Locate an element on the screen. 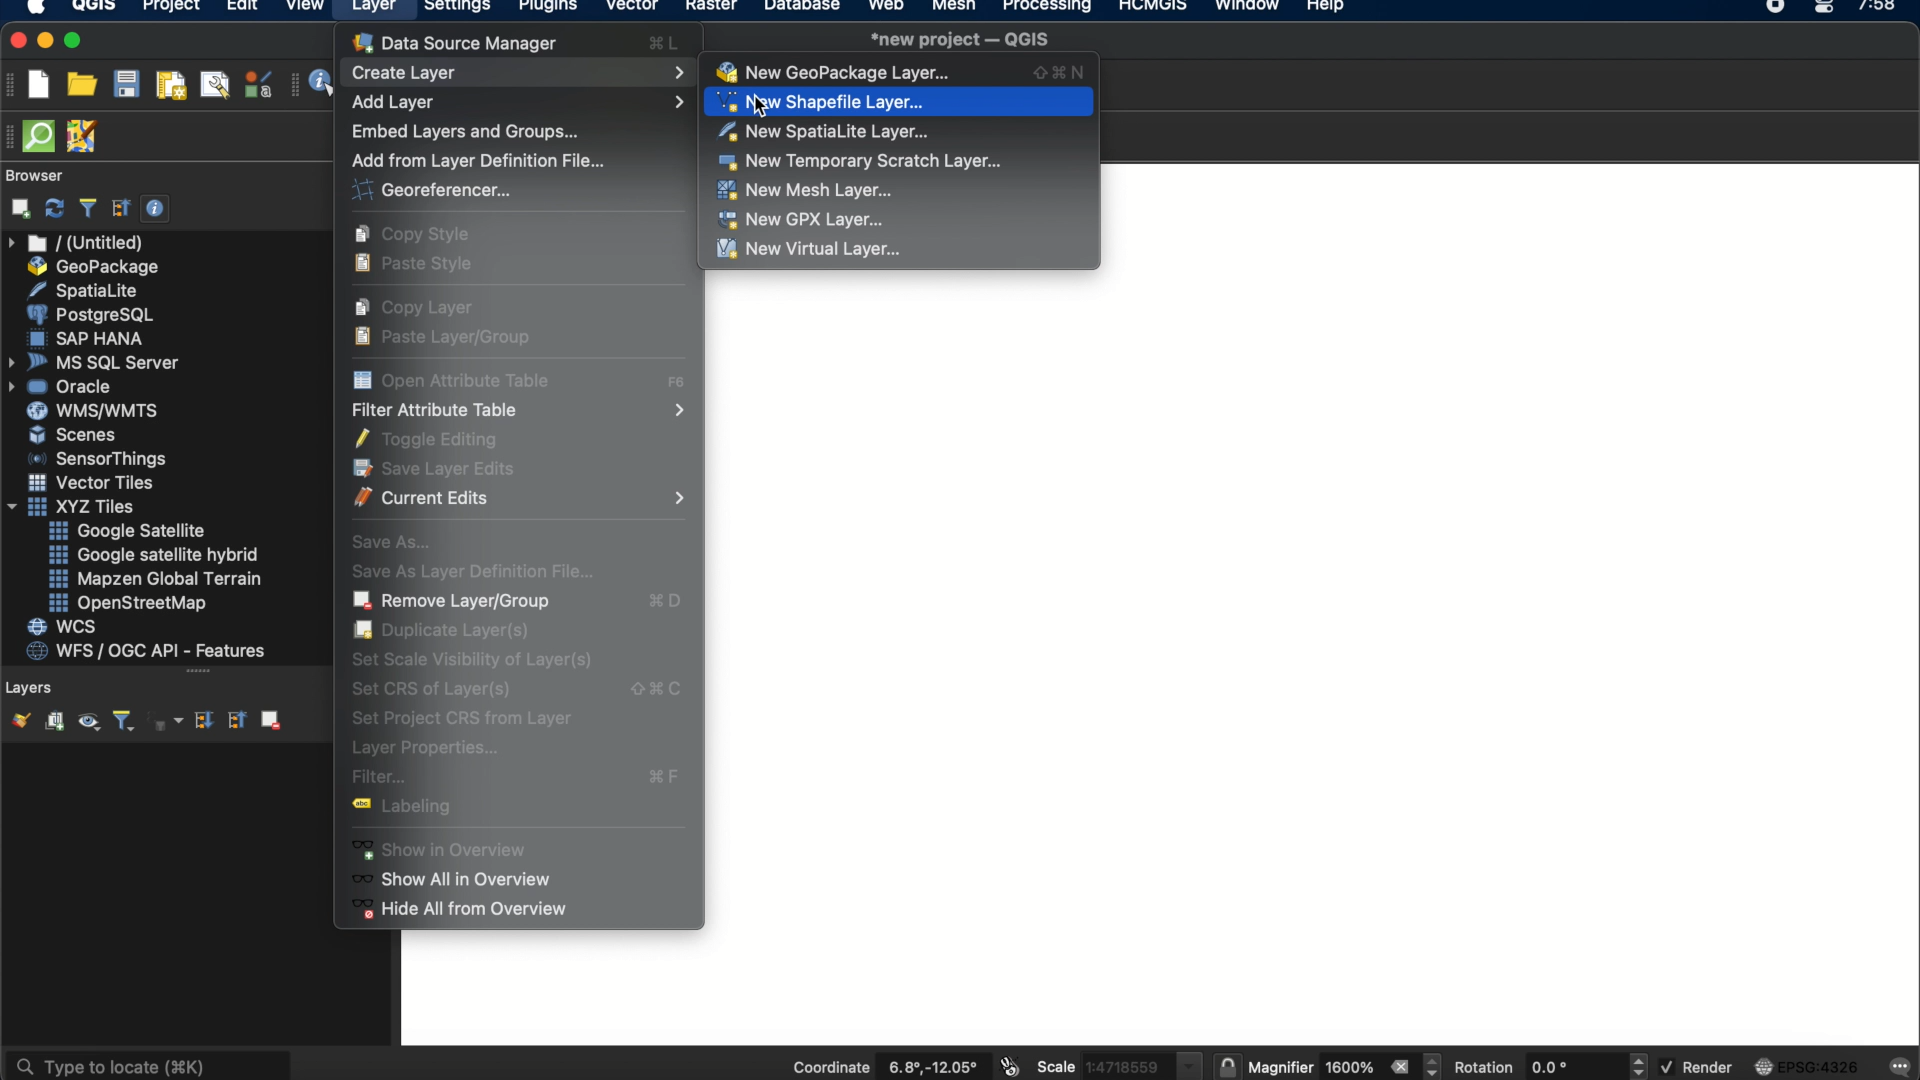 Image resolution: width=1920 pixels, height=1080 pixels. magnifier  1600% is located at coordinates (1346, 1066).